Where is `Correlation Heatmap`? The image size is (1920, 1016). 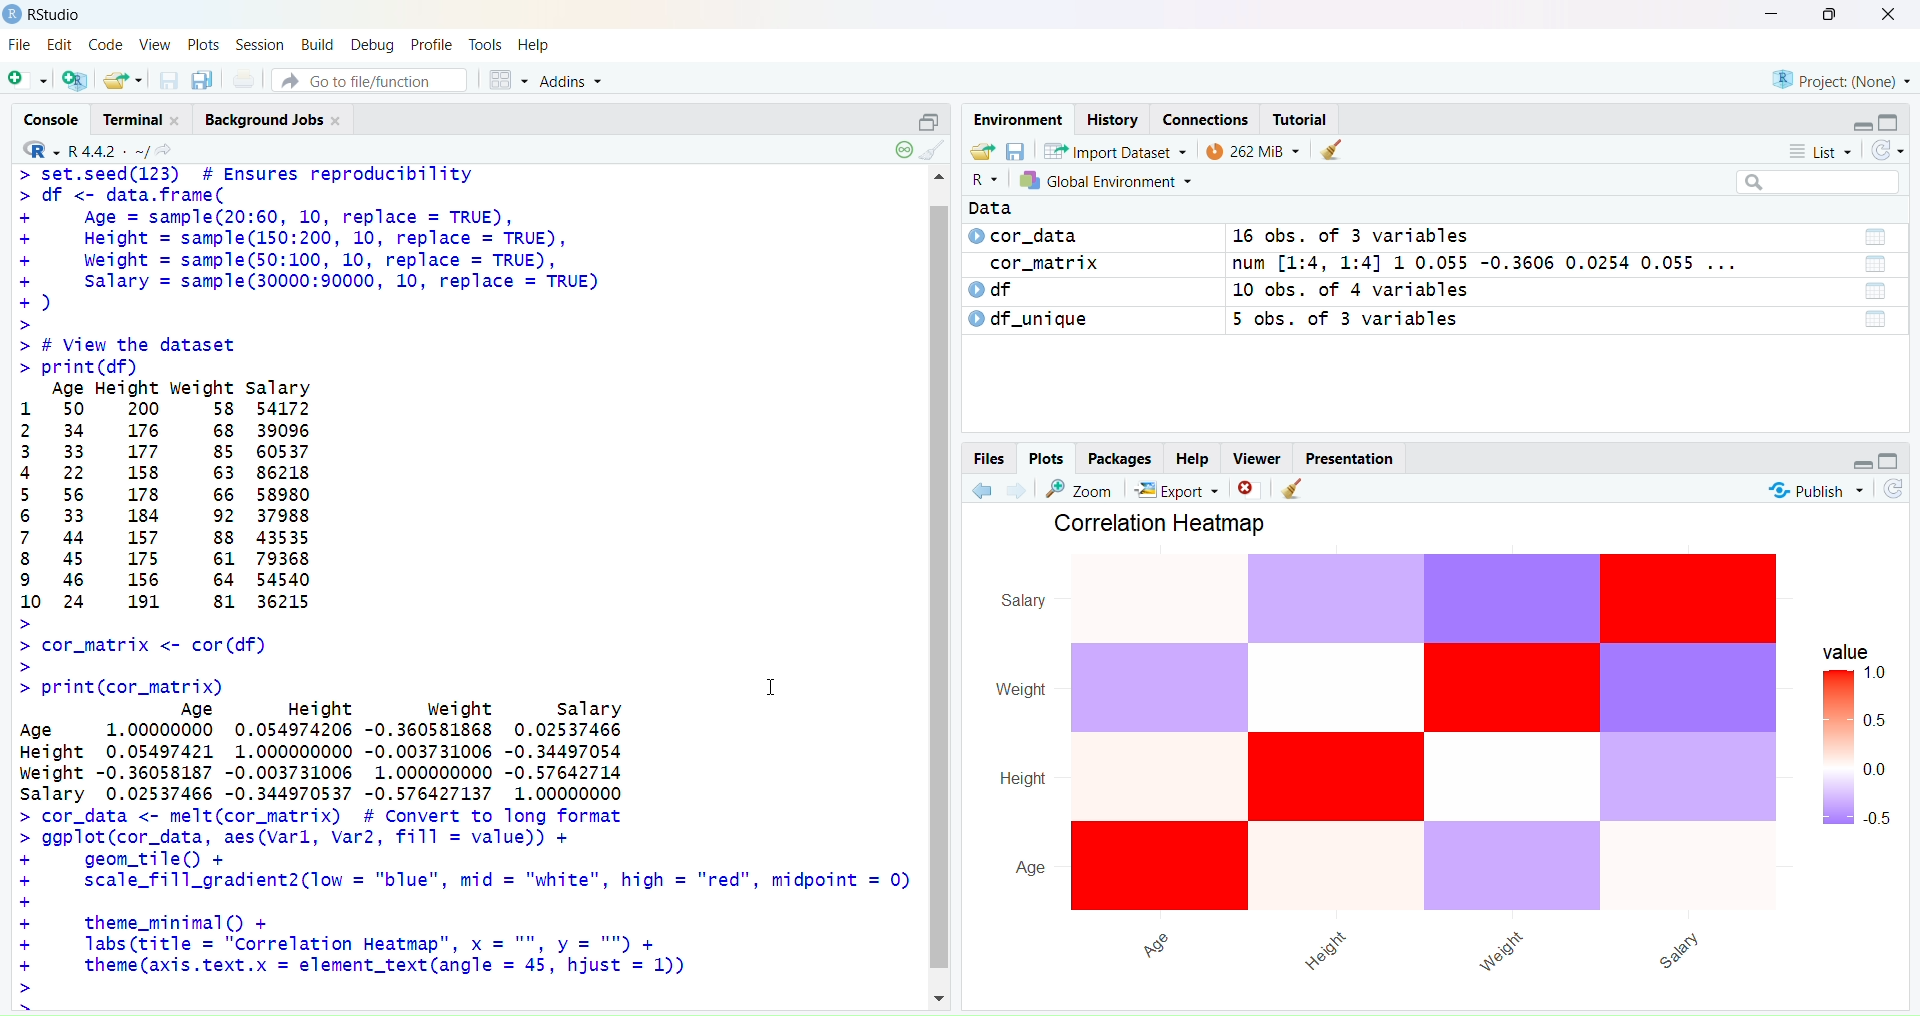 Correlation Heatmap is located at coordinates (1168, 523).